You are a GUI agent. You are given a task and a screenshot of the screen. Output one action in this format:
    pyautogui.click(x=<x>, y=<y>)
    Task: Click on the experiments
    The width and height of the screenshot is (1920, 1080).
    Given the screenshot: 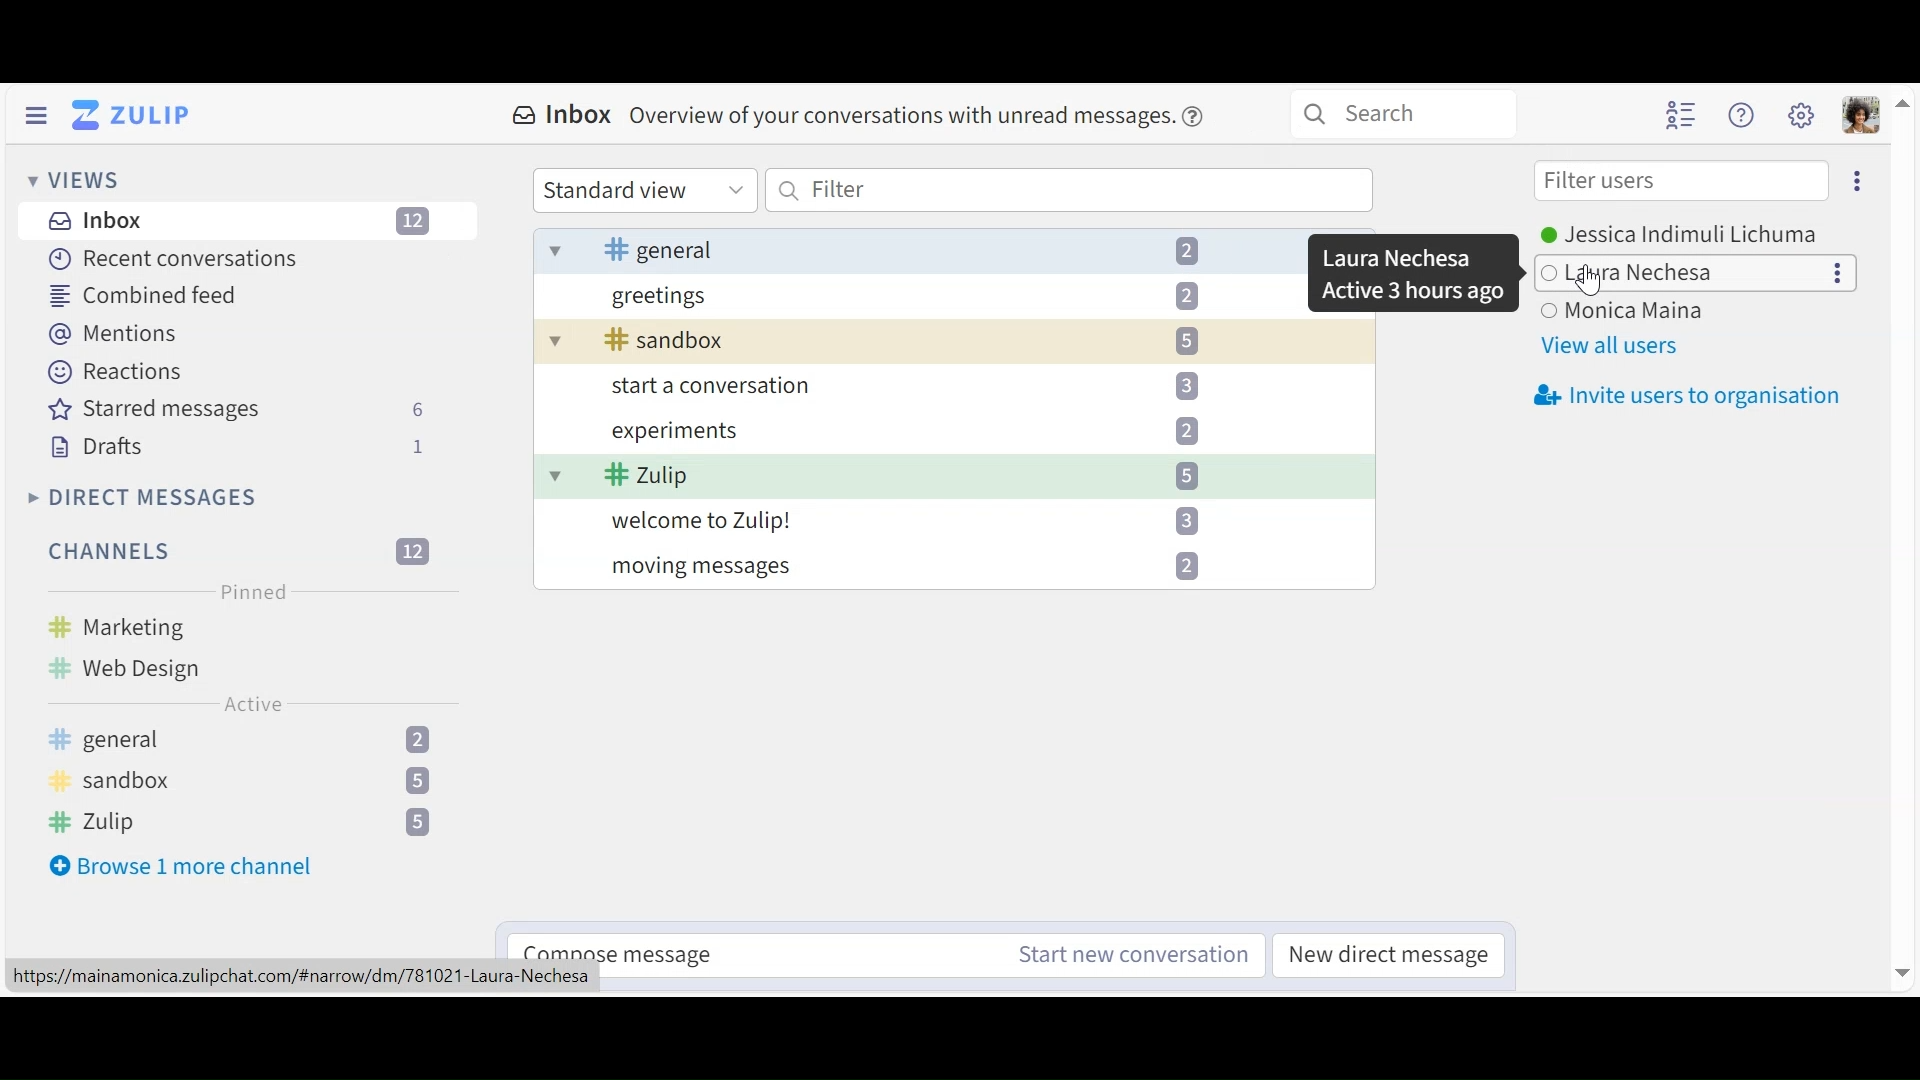 What is the action you would take?
    pyautogui.click(x=899, y=435)
    